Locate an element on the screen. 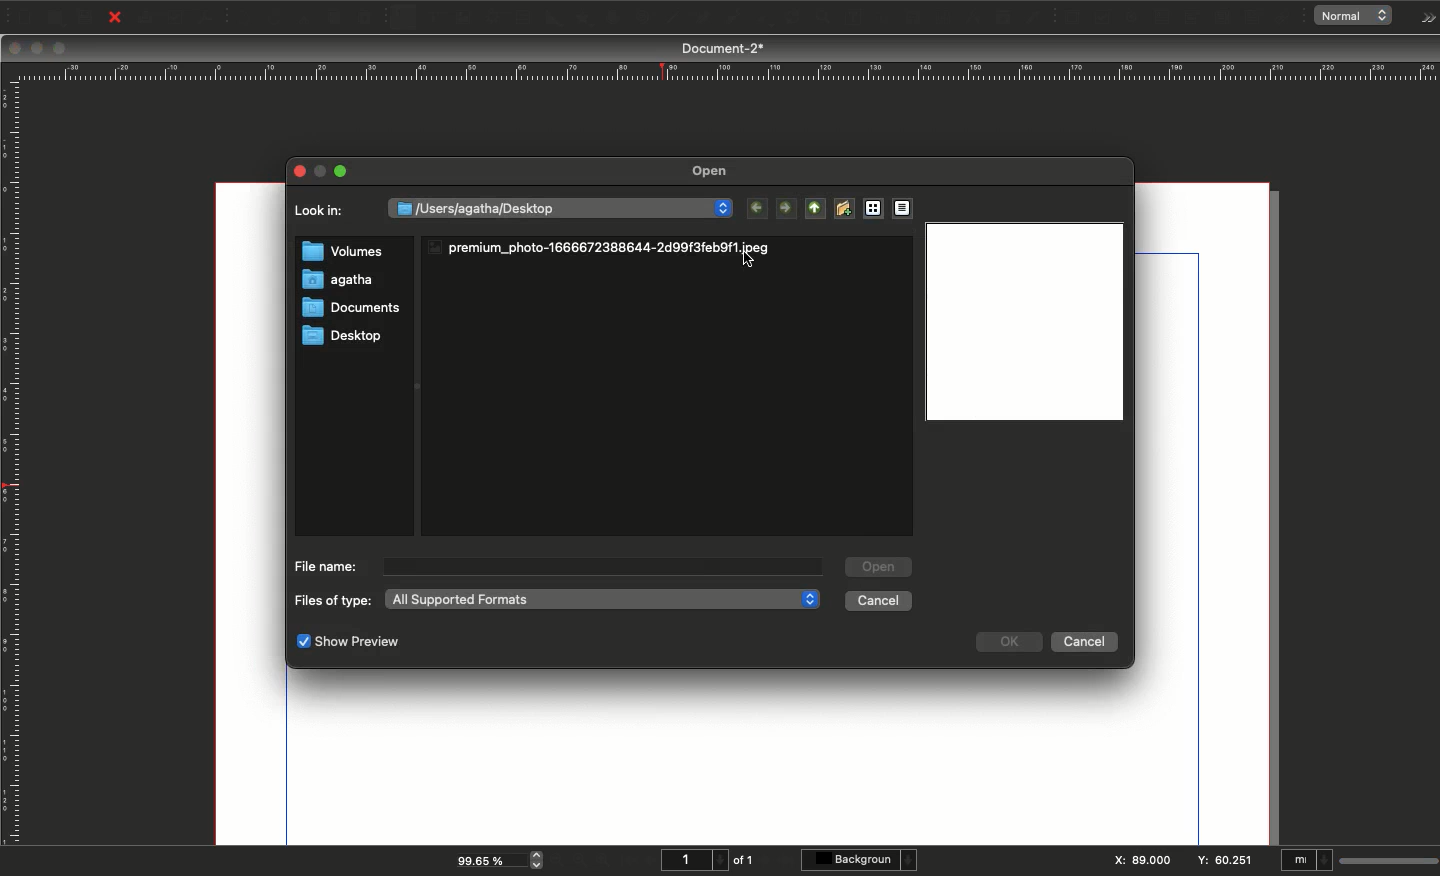  Previous is located at coordinates (761, 210).